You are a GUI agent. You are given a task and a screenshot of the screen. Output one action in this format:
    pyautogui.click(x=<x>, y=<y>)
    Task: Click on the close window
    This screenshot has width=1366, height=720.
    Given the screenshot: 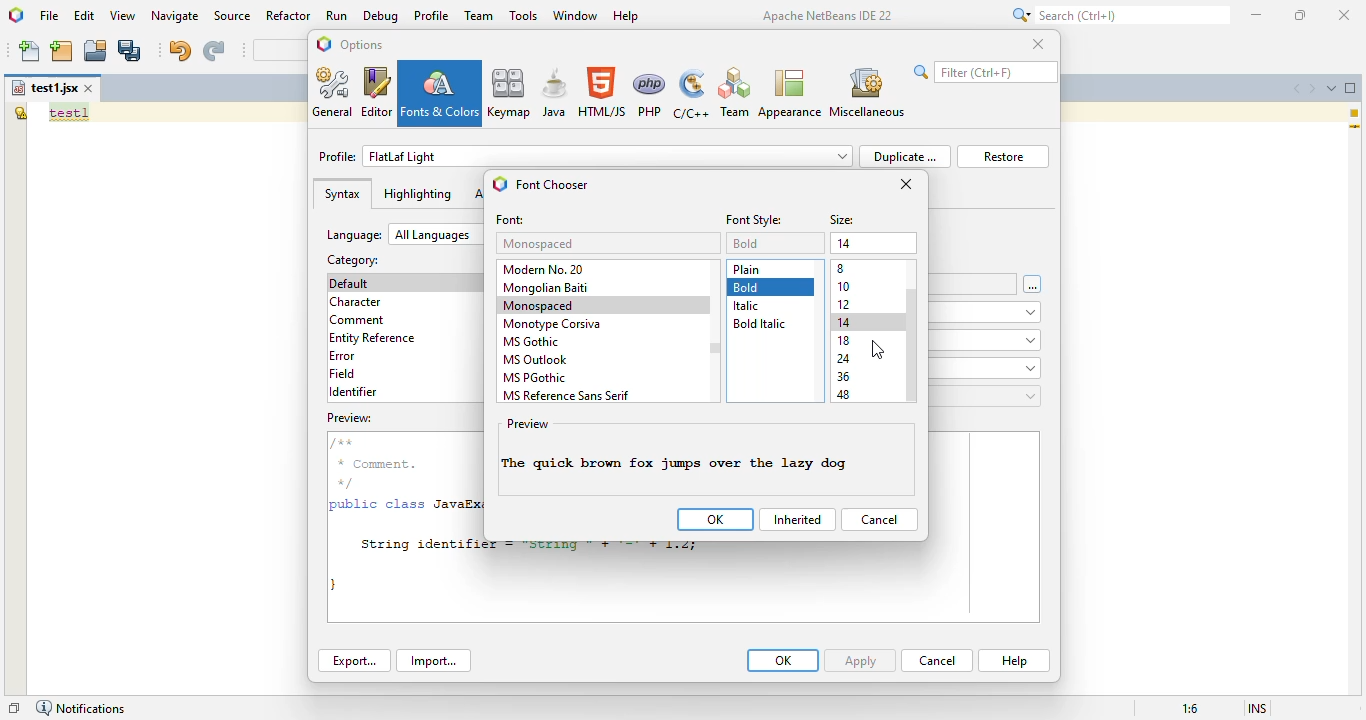 What is the action you would take?
    pyautogui.click(x=90, y=88)
    